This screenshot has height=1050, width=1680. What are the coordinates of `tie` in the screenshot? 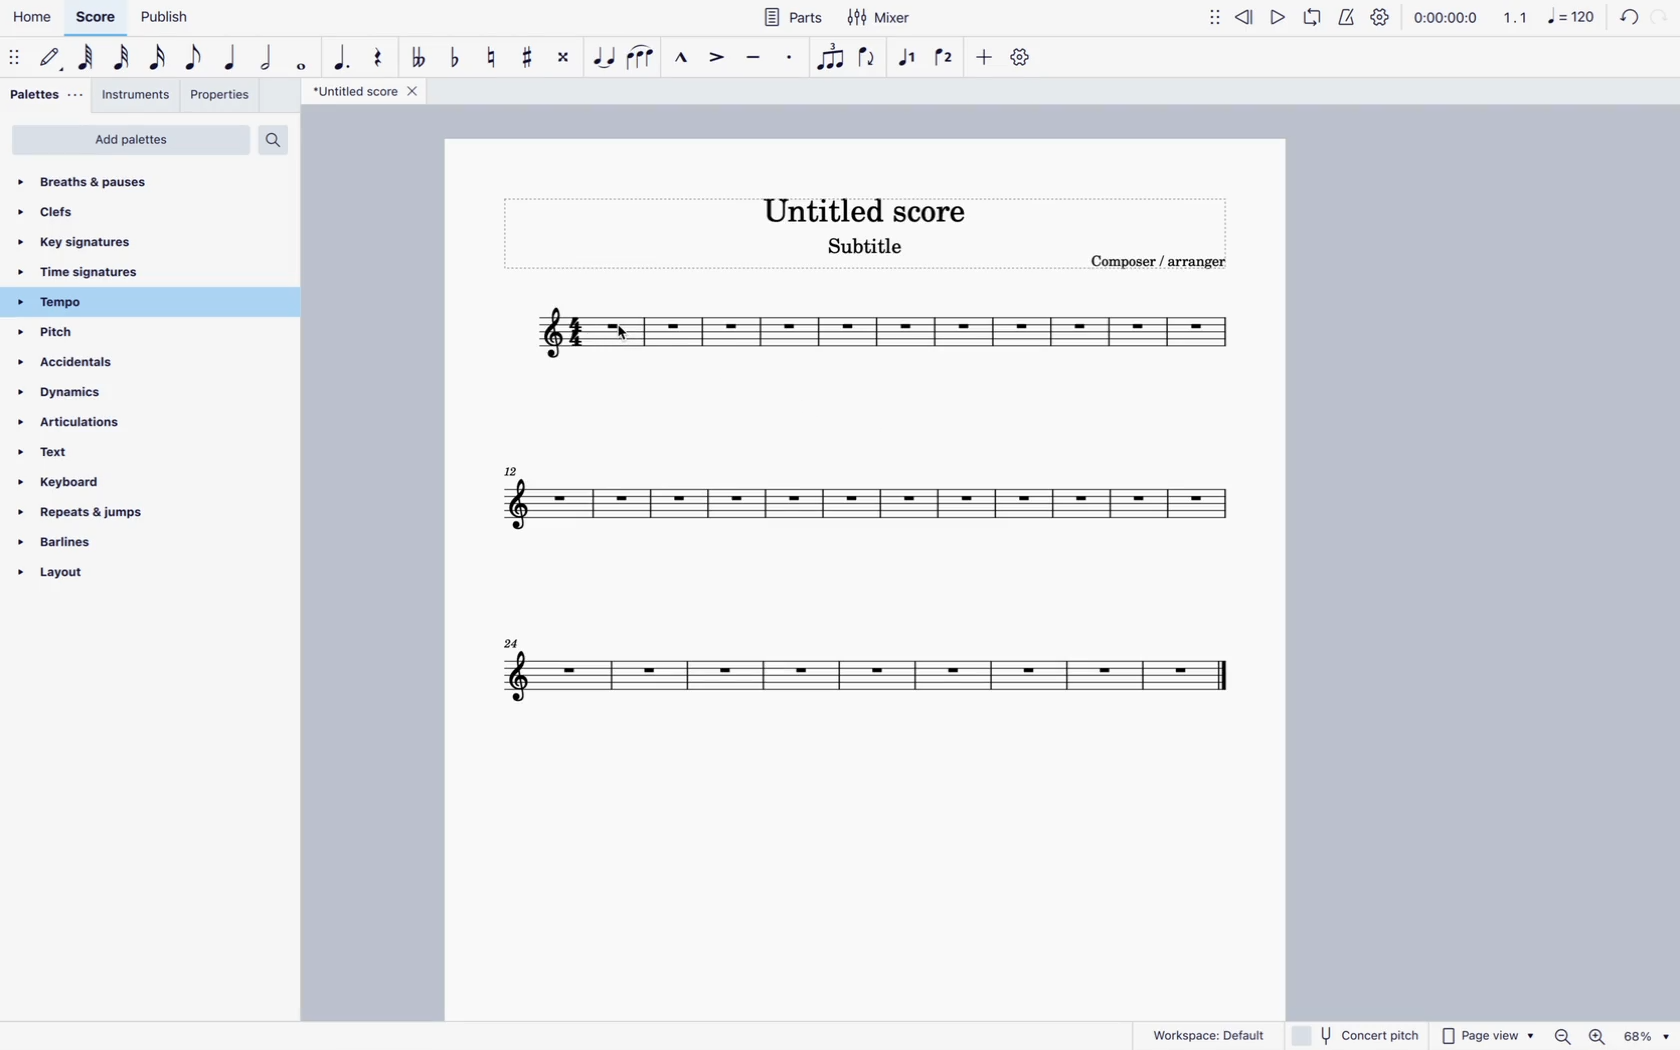 It's located at (603, 58).